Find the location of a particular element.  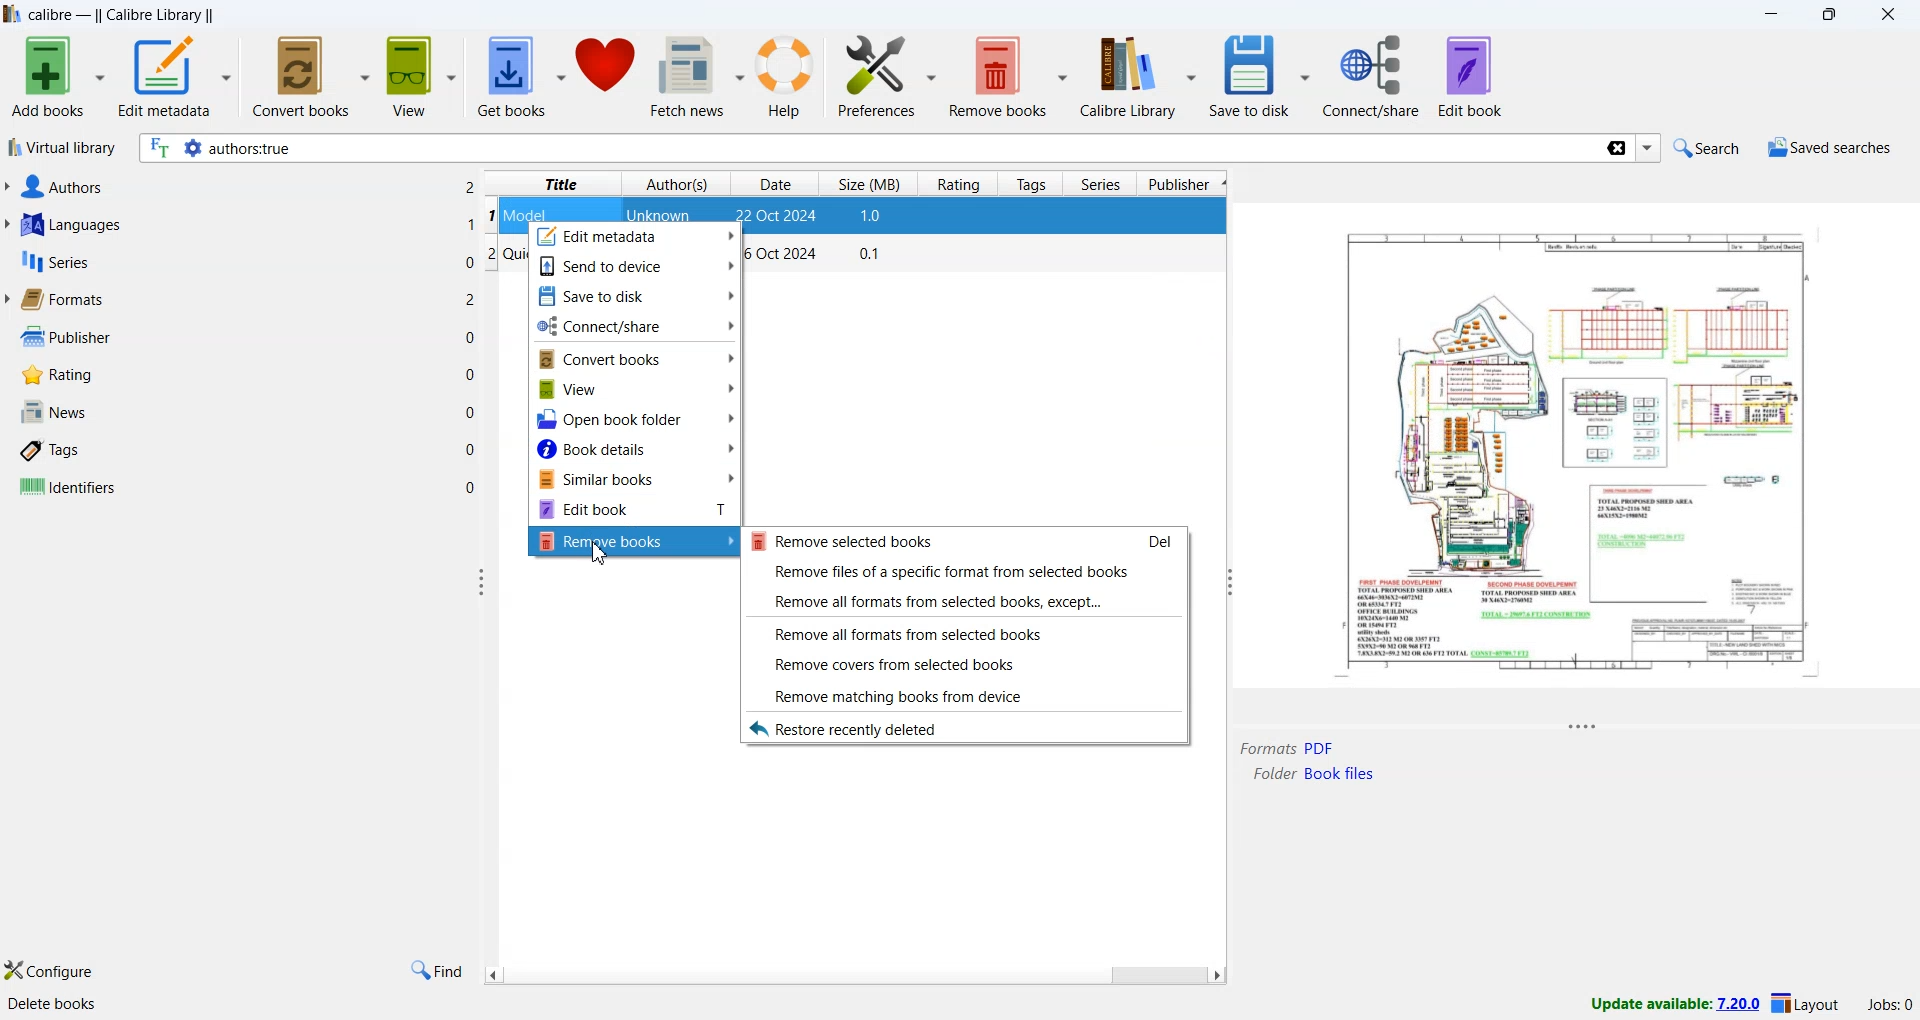

tags is located at coordinates (1034, 184).